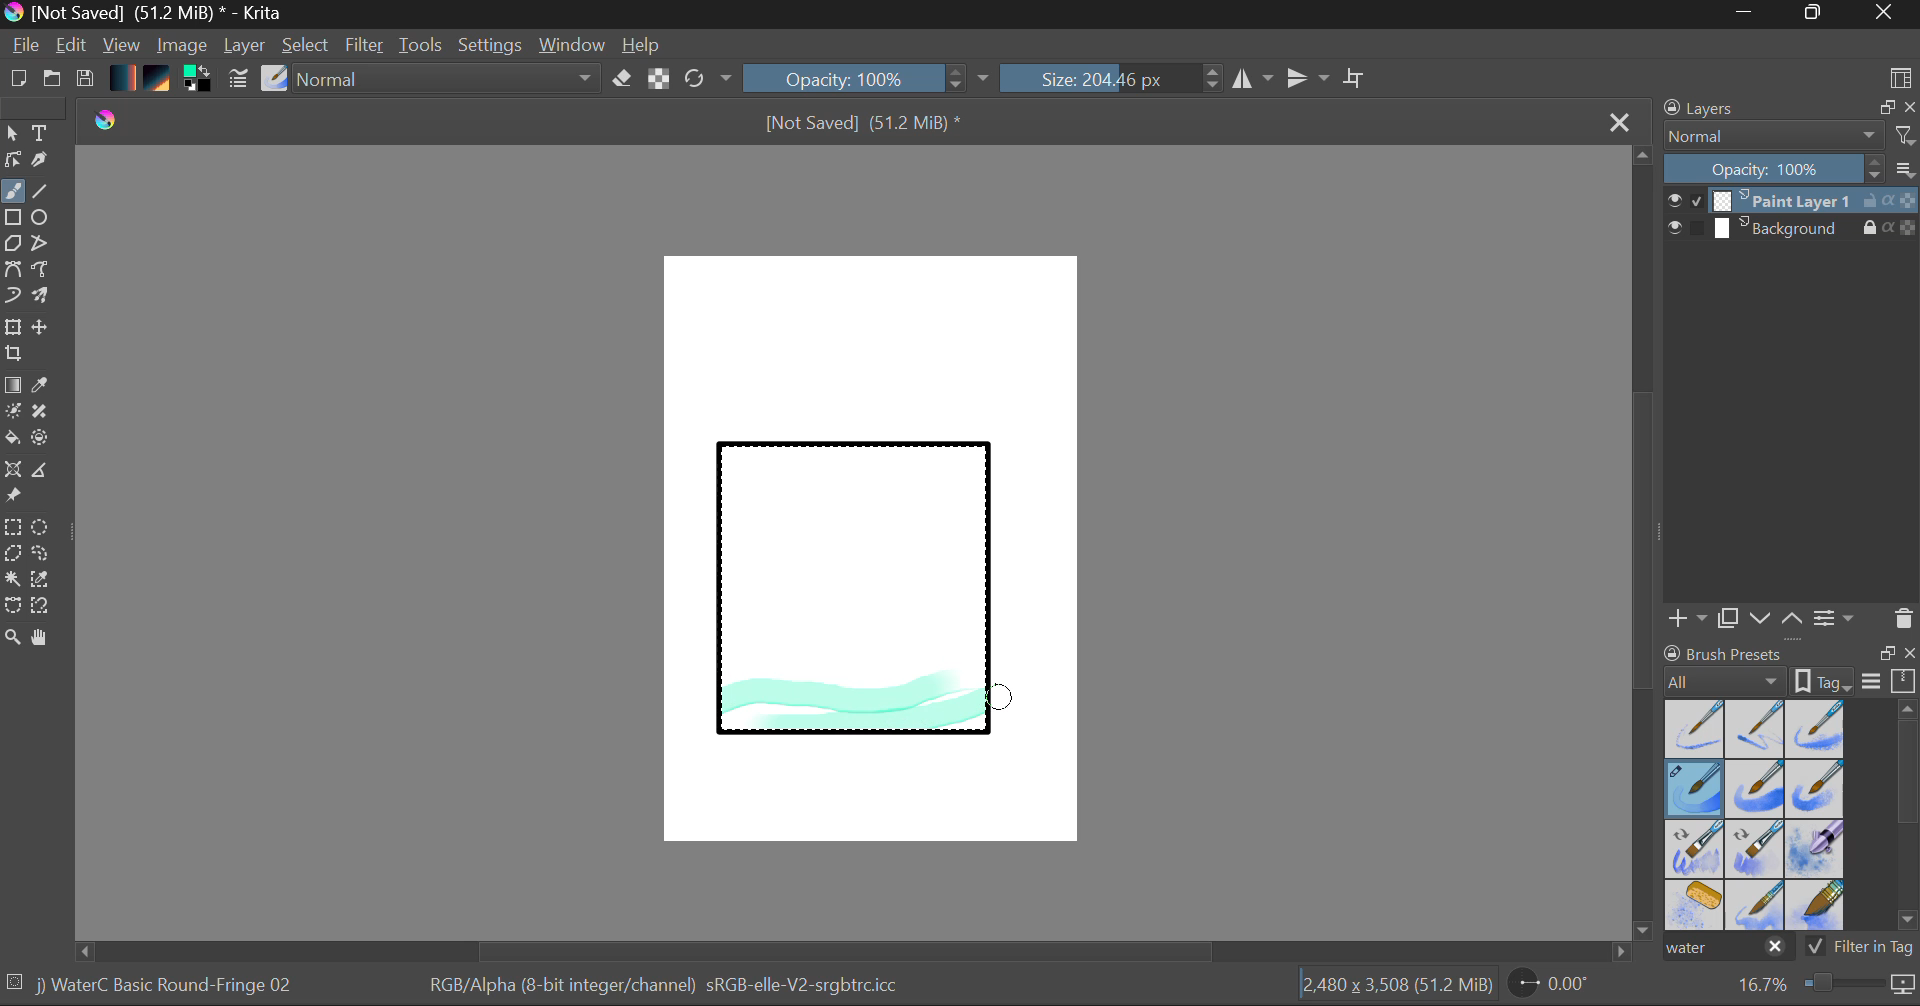 The image size is (1920, 1006). I want to click on Colorize Mask Tool, so click(14, 413).